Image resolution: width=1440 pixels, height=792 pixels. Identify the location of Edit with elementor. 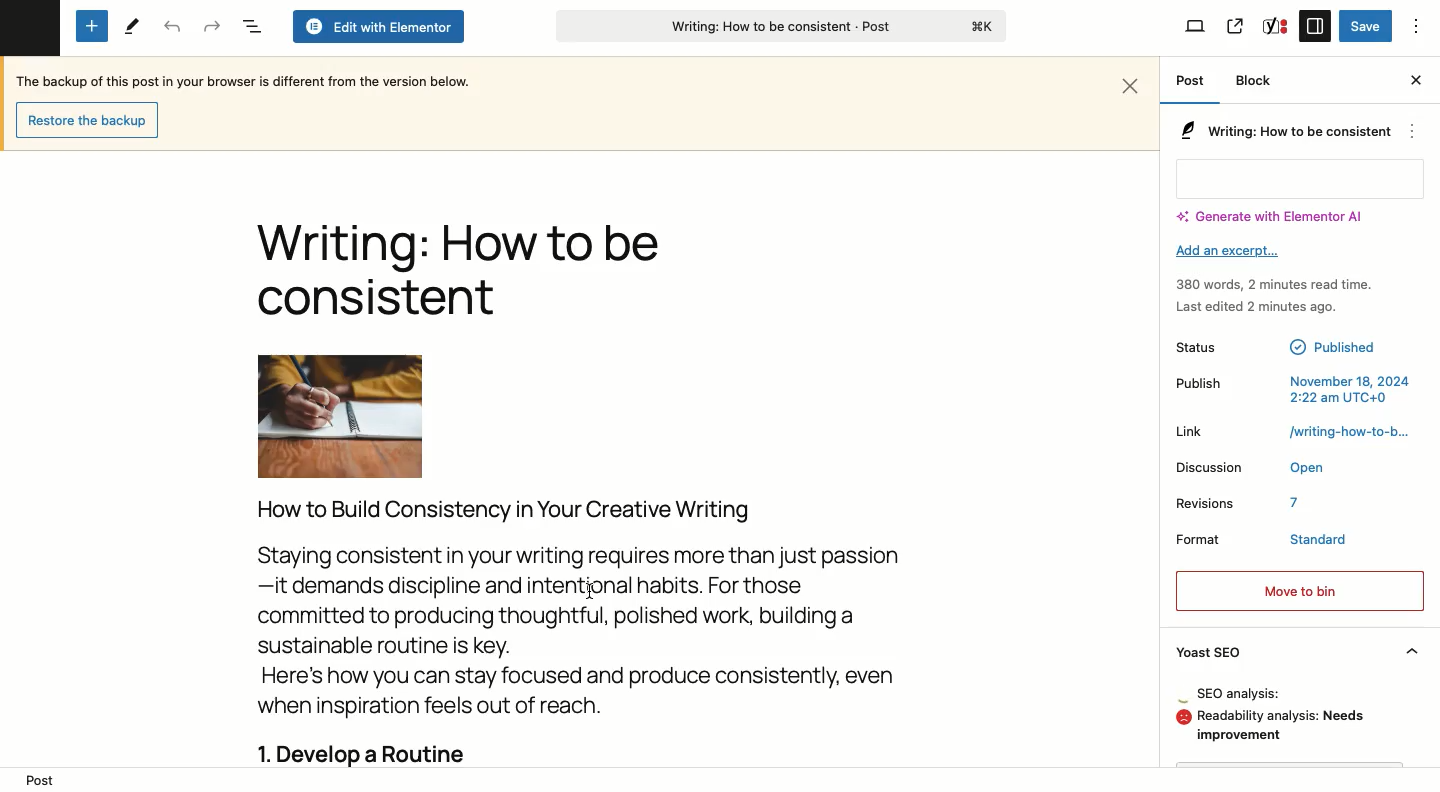
(368, 27).